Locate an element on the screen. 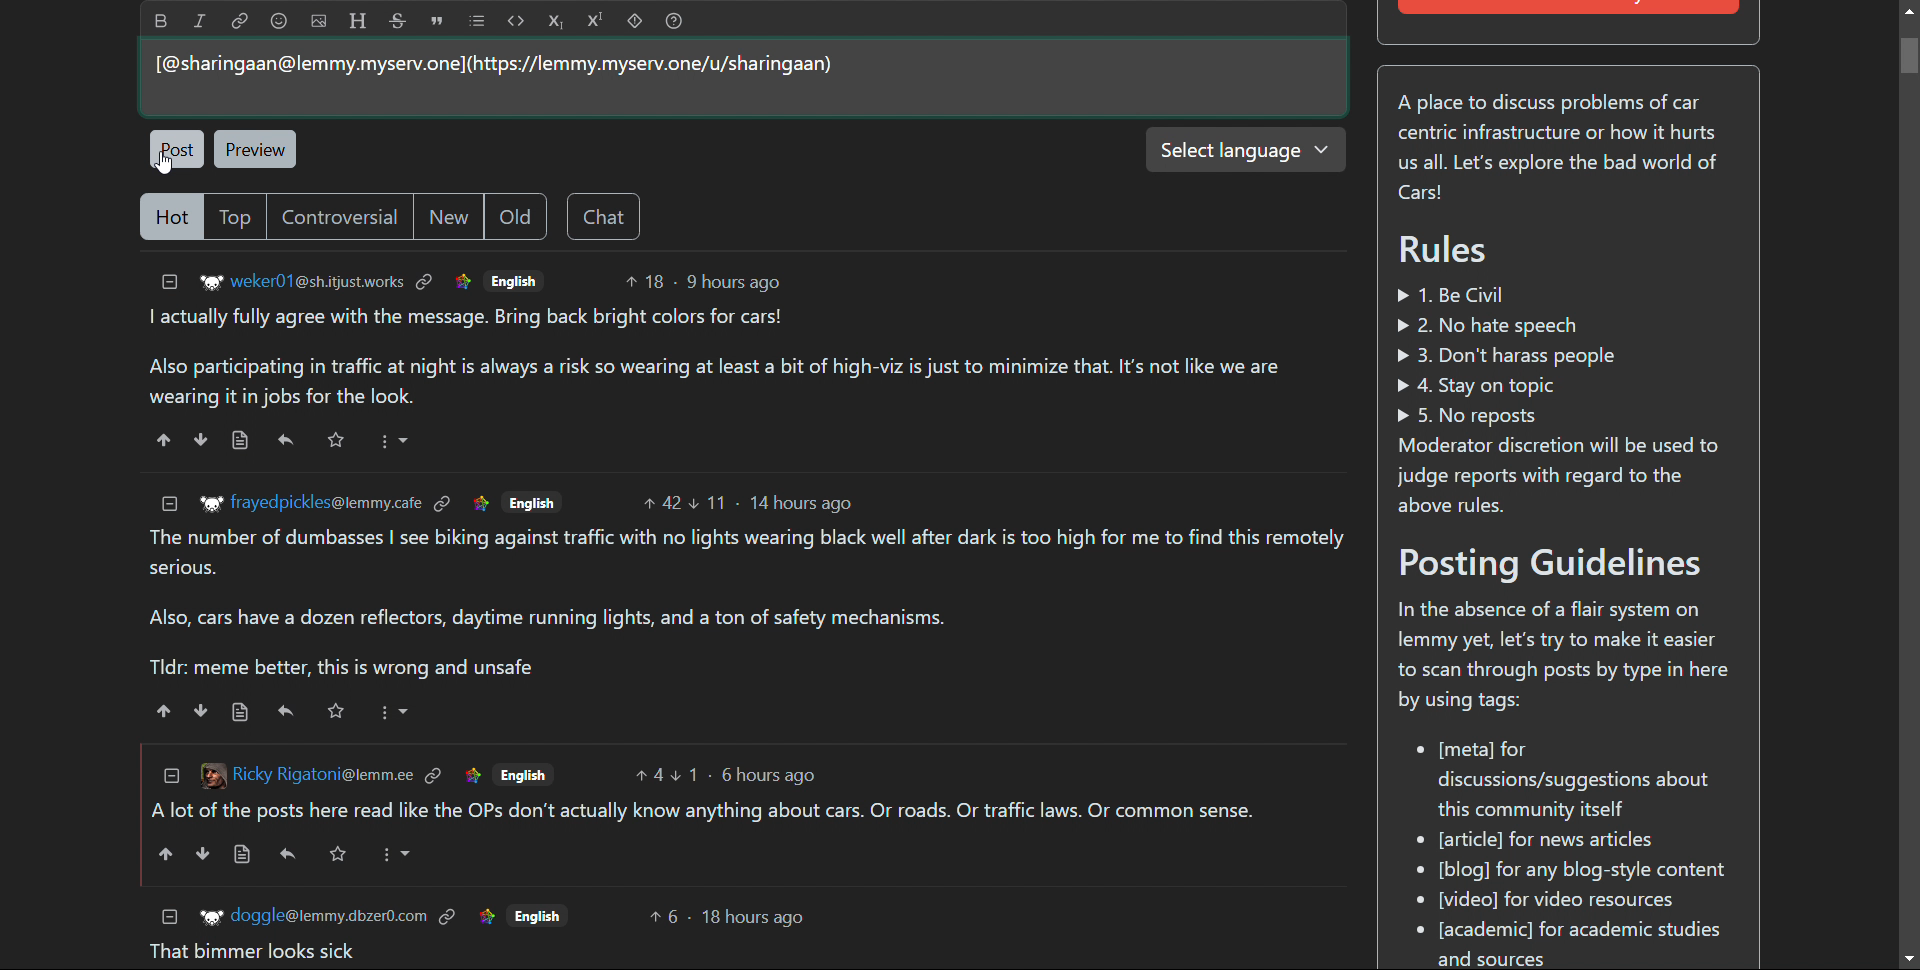 The image size is (1920, 970). Cursor is located at coordinates (163, 163).